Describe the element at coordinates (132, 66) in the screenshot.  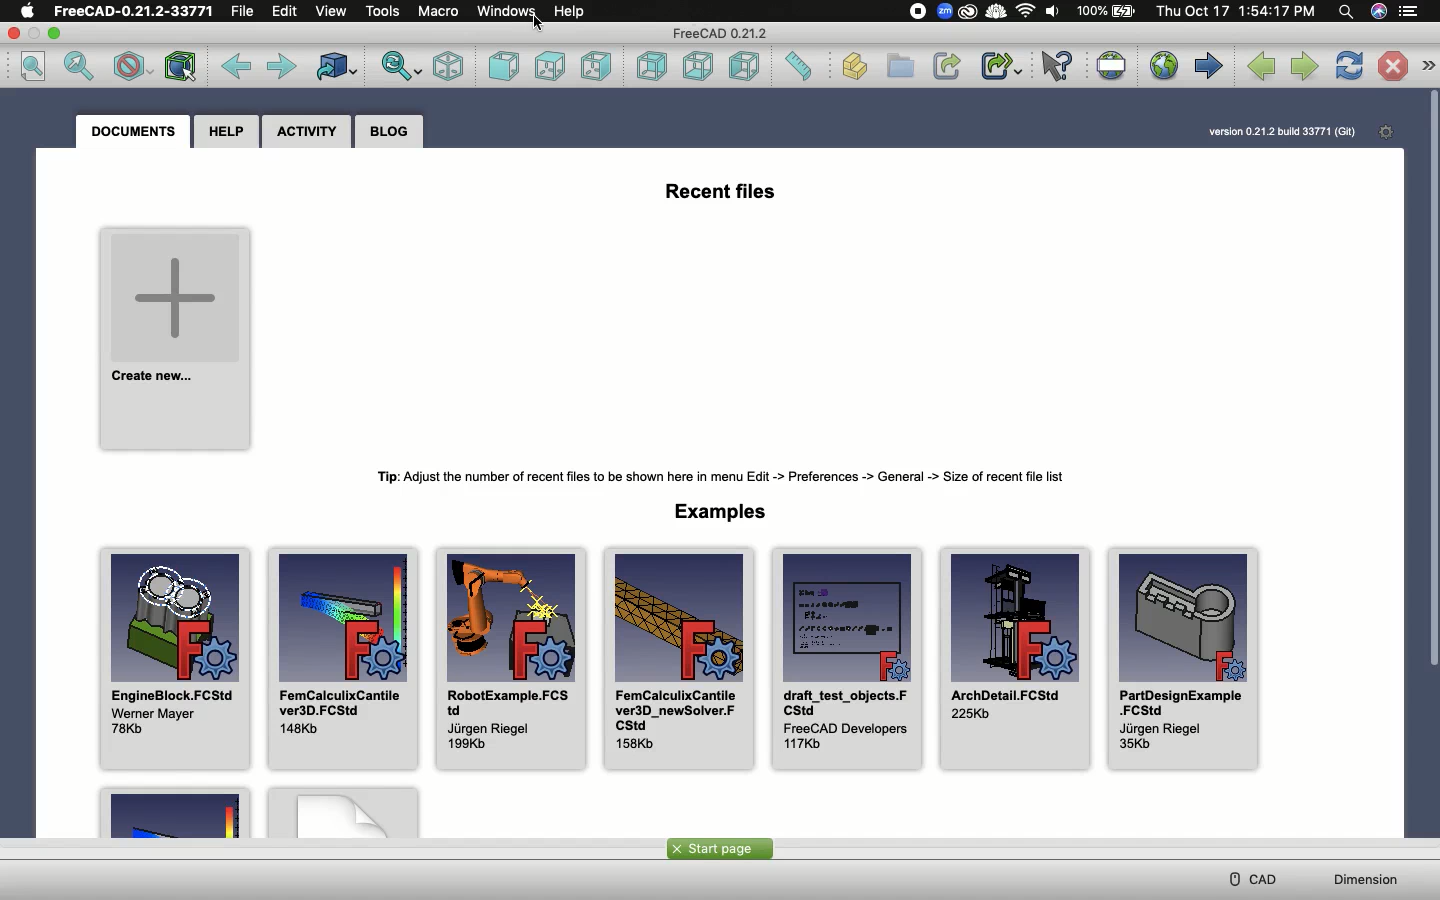
I see `Draw style` at that location.